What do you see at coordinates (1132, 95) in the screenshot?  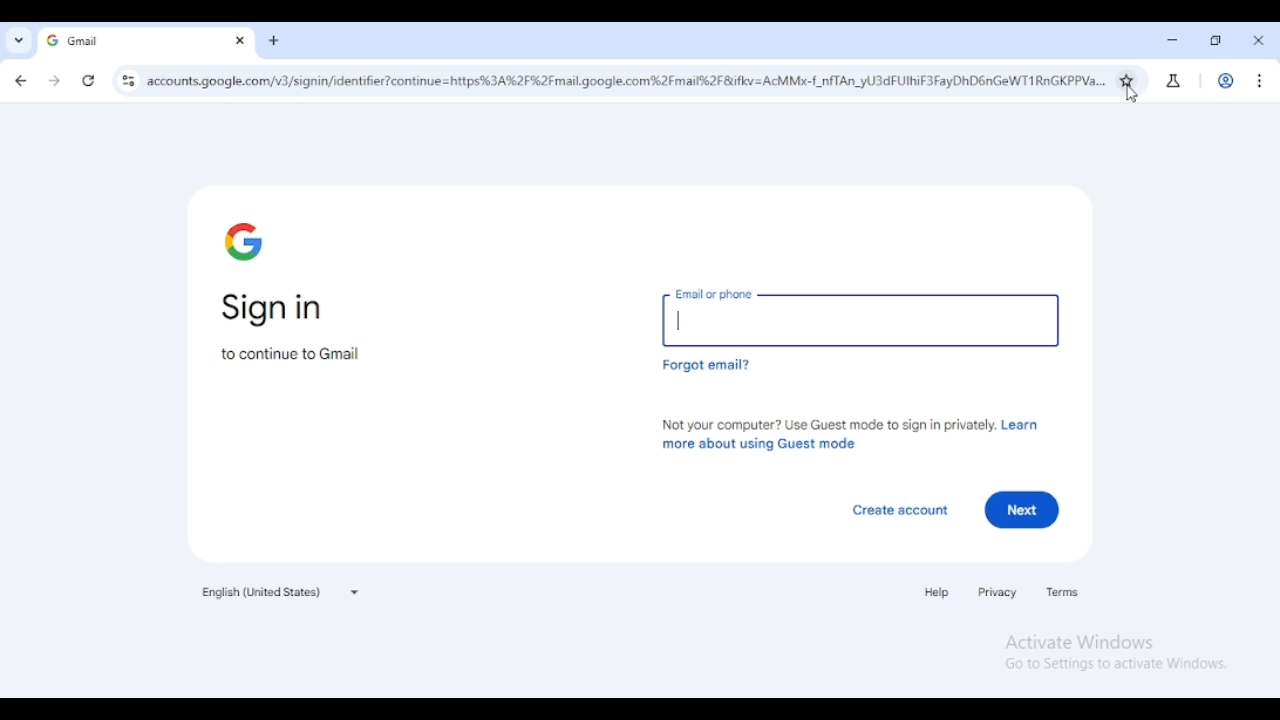 I see `cursor` at bounding box center [1132, 95].